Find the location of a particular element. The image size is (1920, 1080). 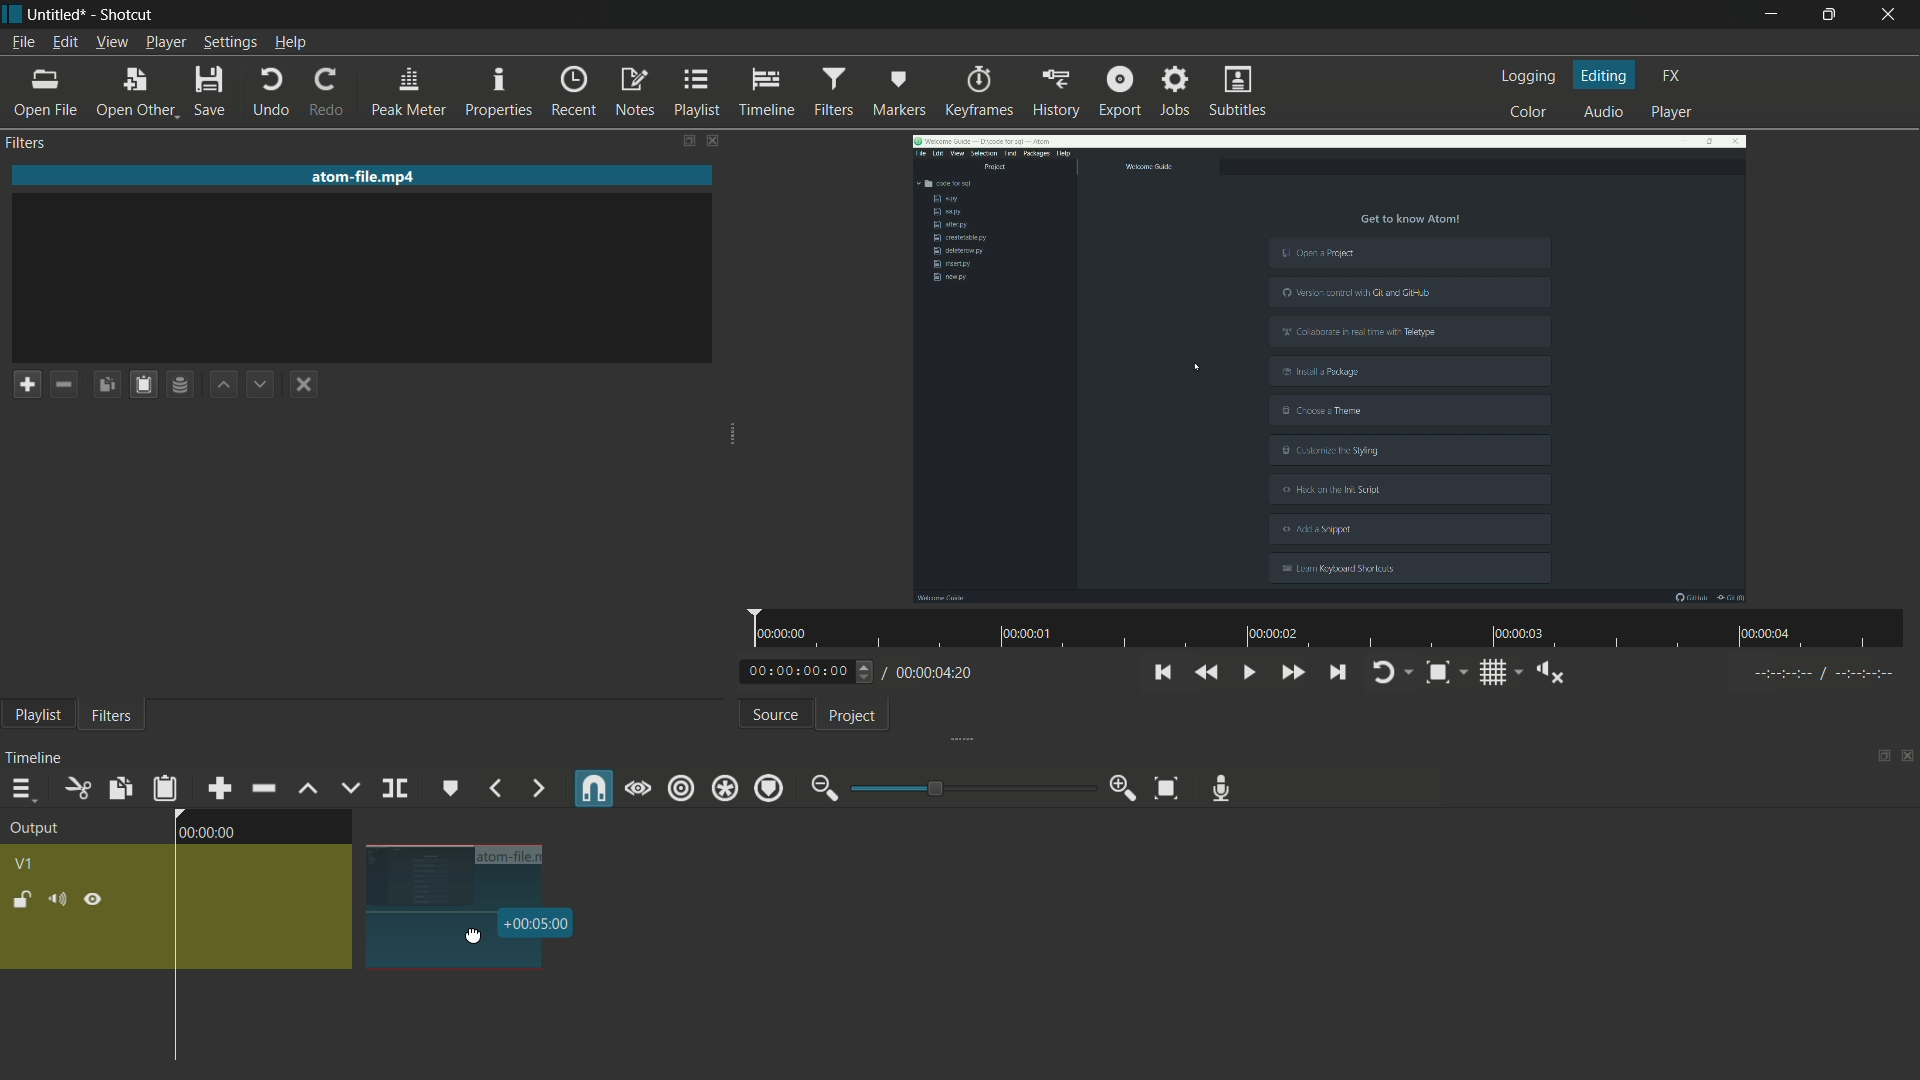

project is located at coordinates (854, 715).